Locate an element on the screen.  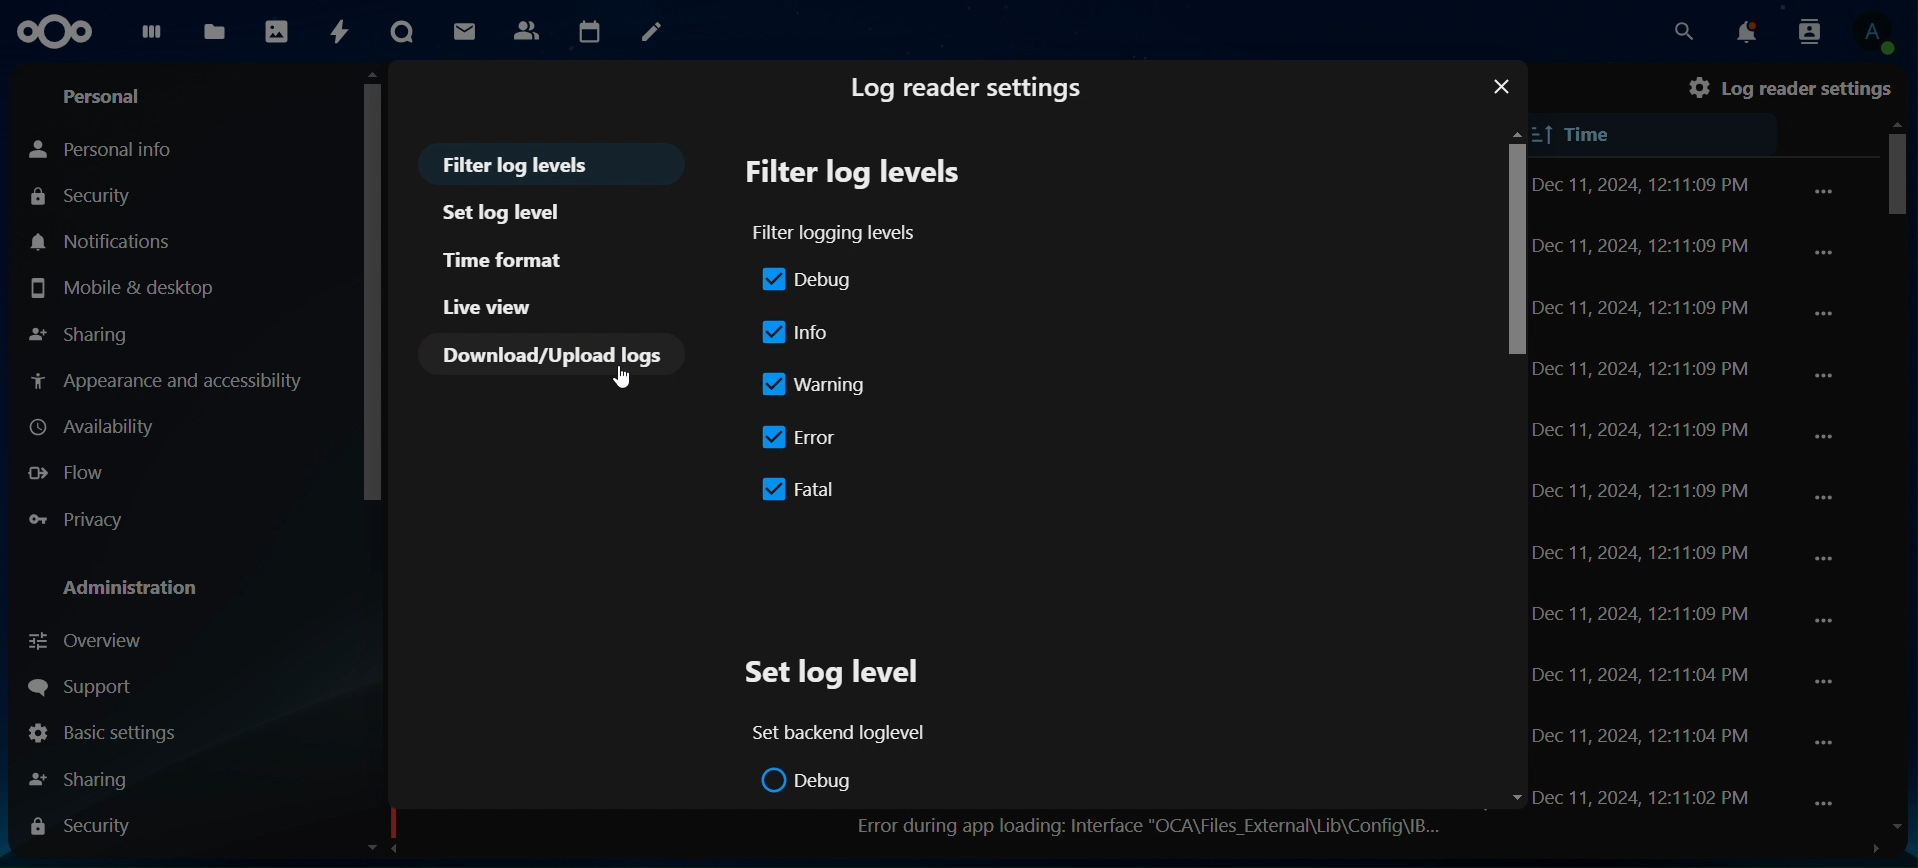
privacy is located at coordinates (85, 520).